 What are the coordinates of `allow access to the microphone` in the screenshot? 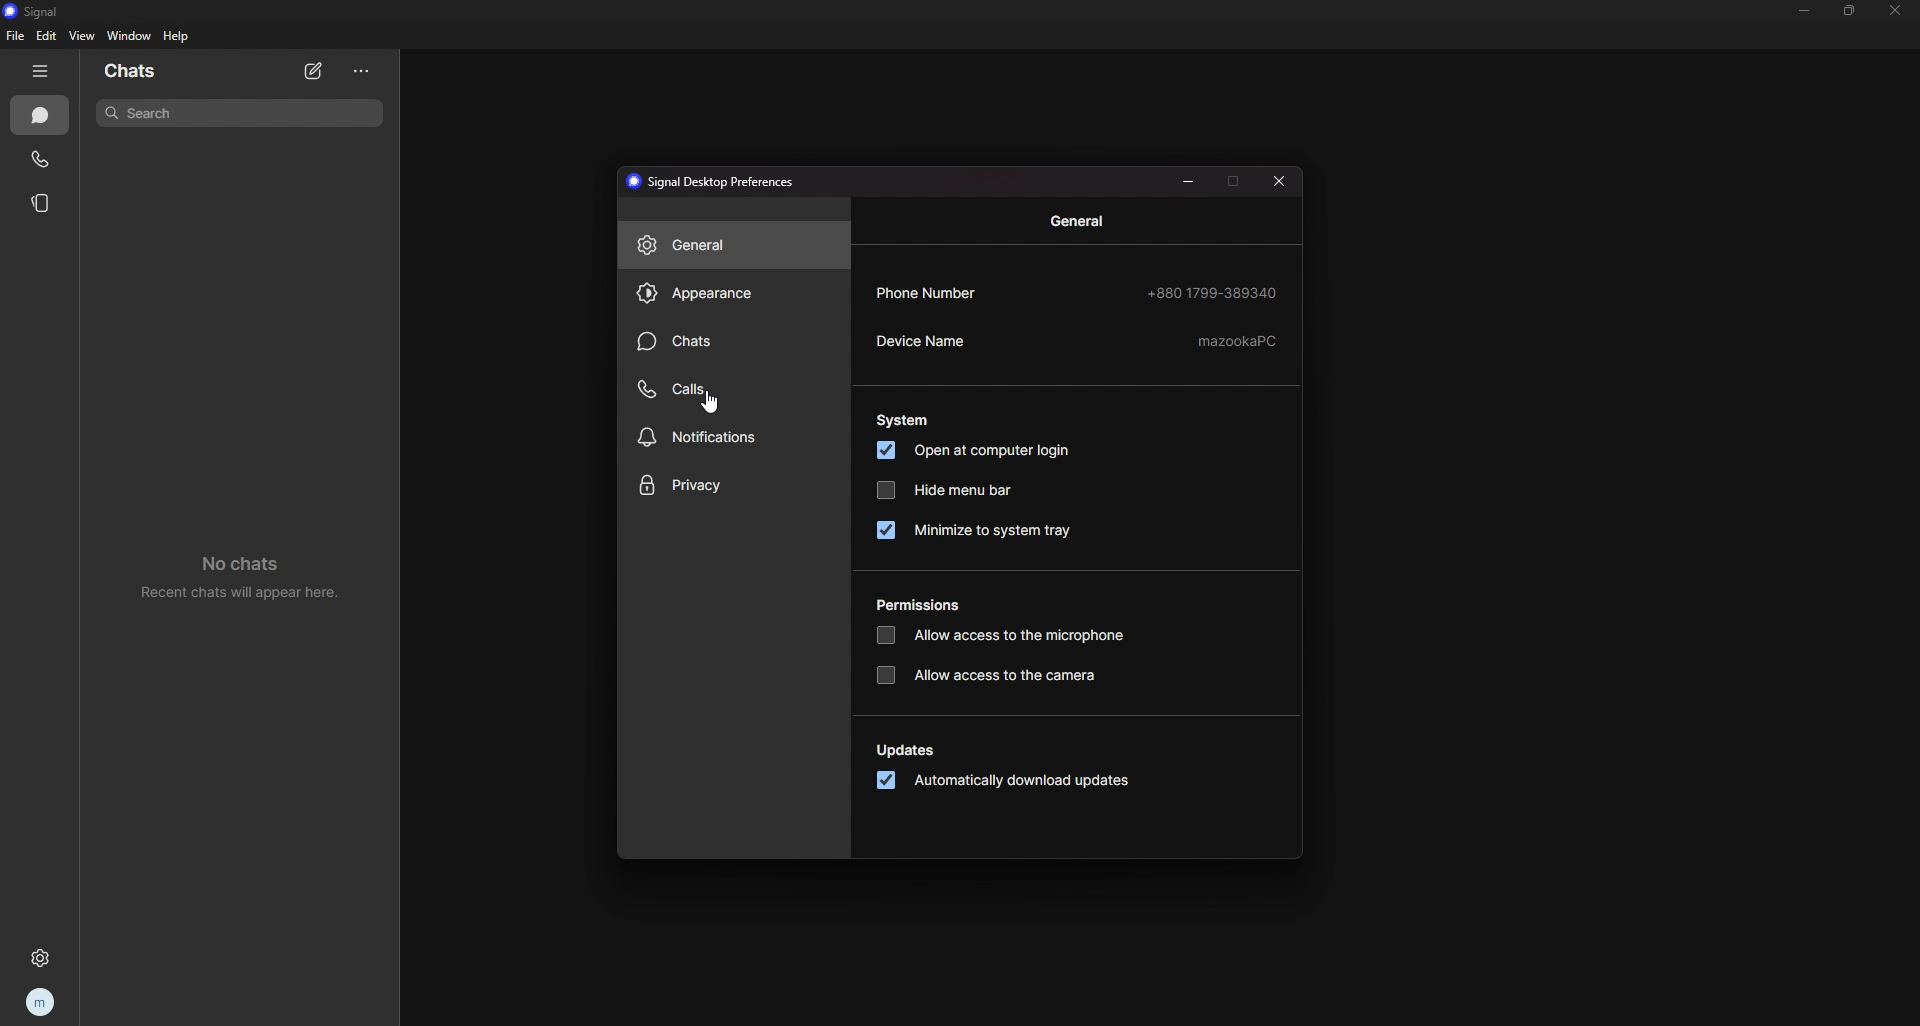 It's located at (1000, 635).